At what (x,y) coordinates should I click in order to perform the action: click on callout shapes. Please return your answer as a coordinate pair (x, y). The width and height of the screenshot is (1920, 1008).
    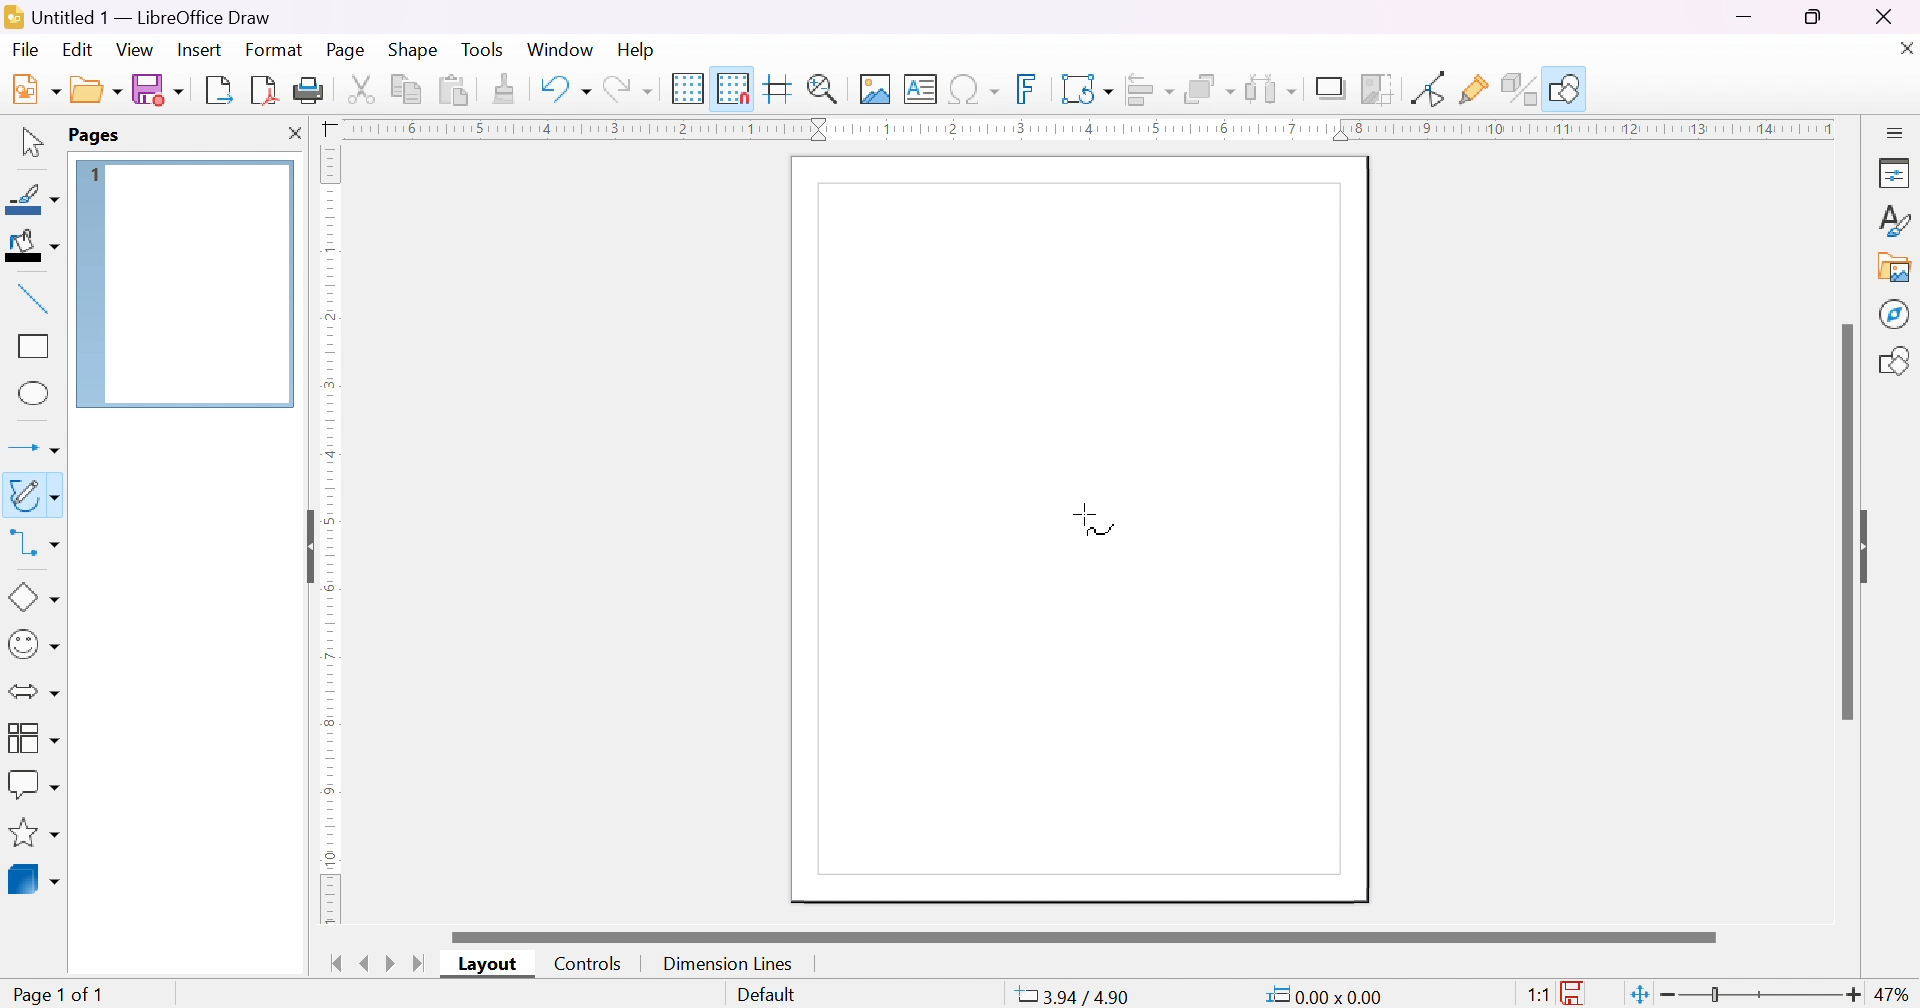
    Looking at the image, I should click on (34, 783).